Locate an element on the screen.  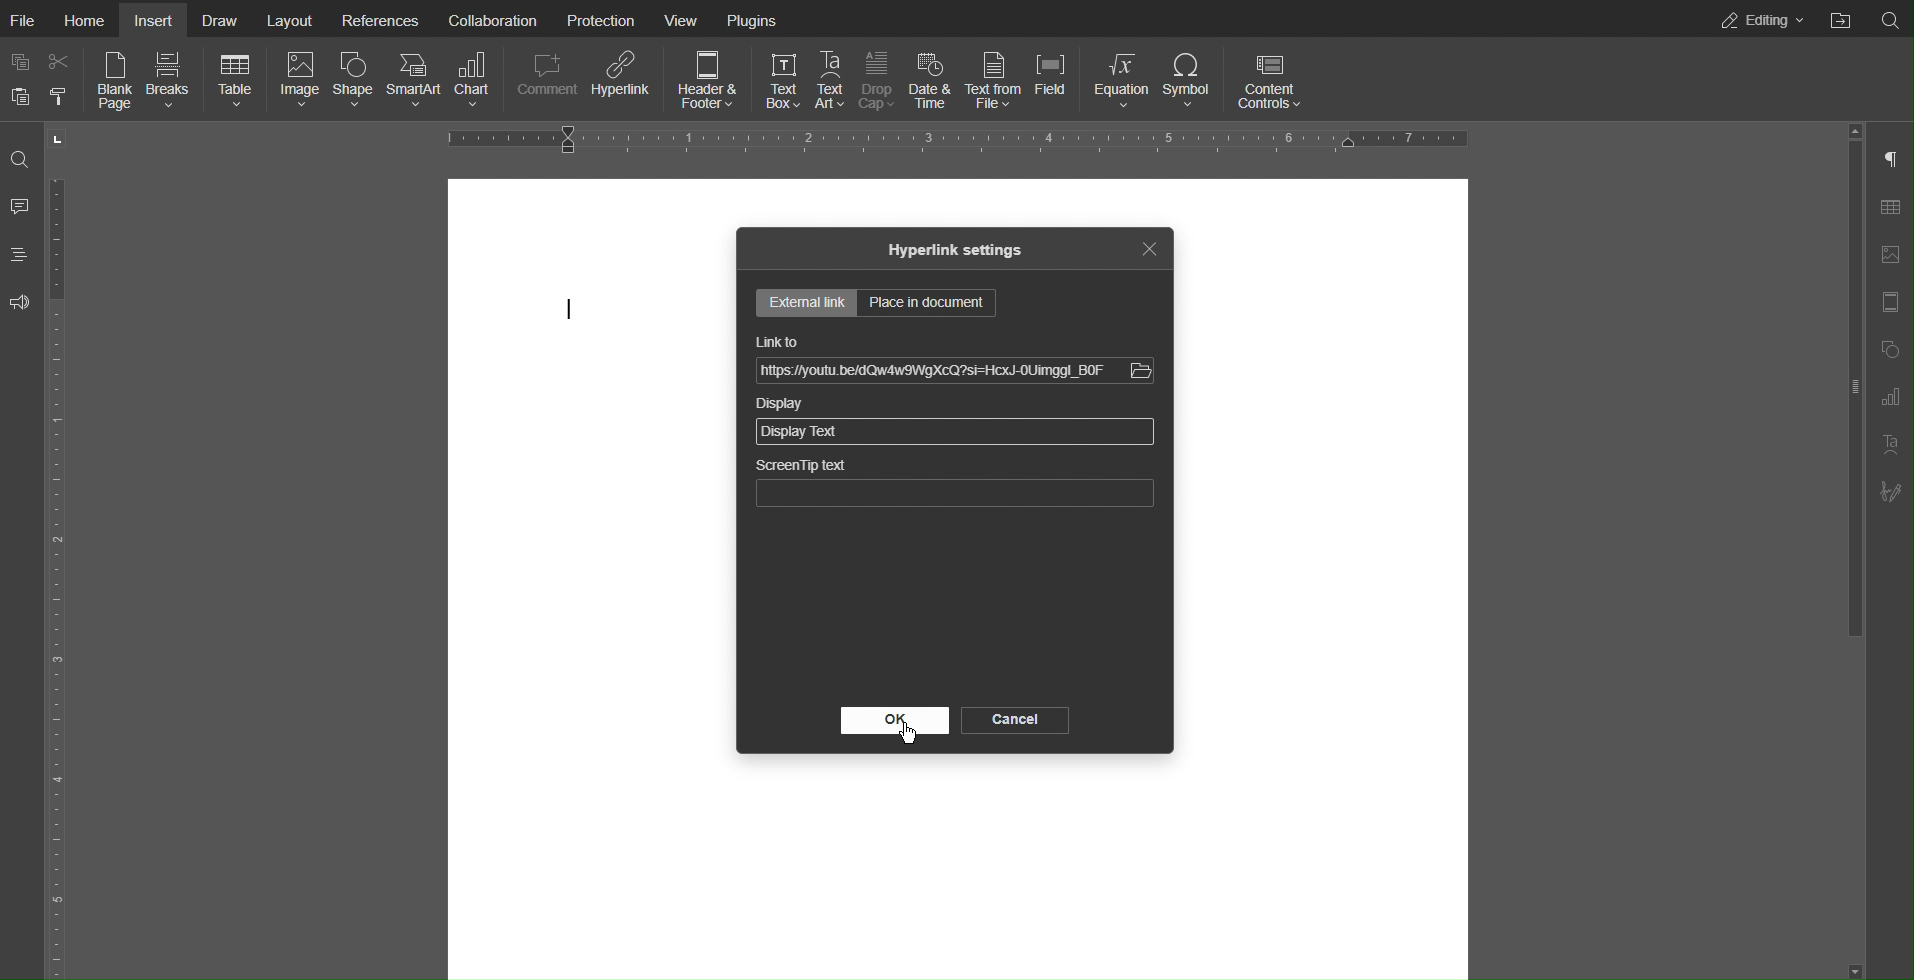
Text Box is located at coordinates (784, 81).